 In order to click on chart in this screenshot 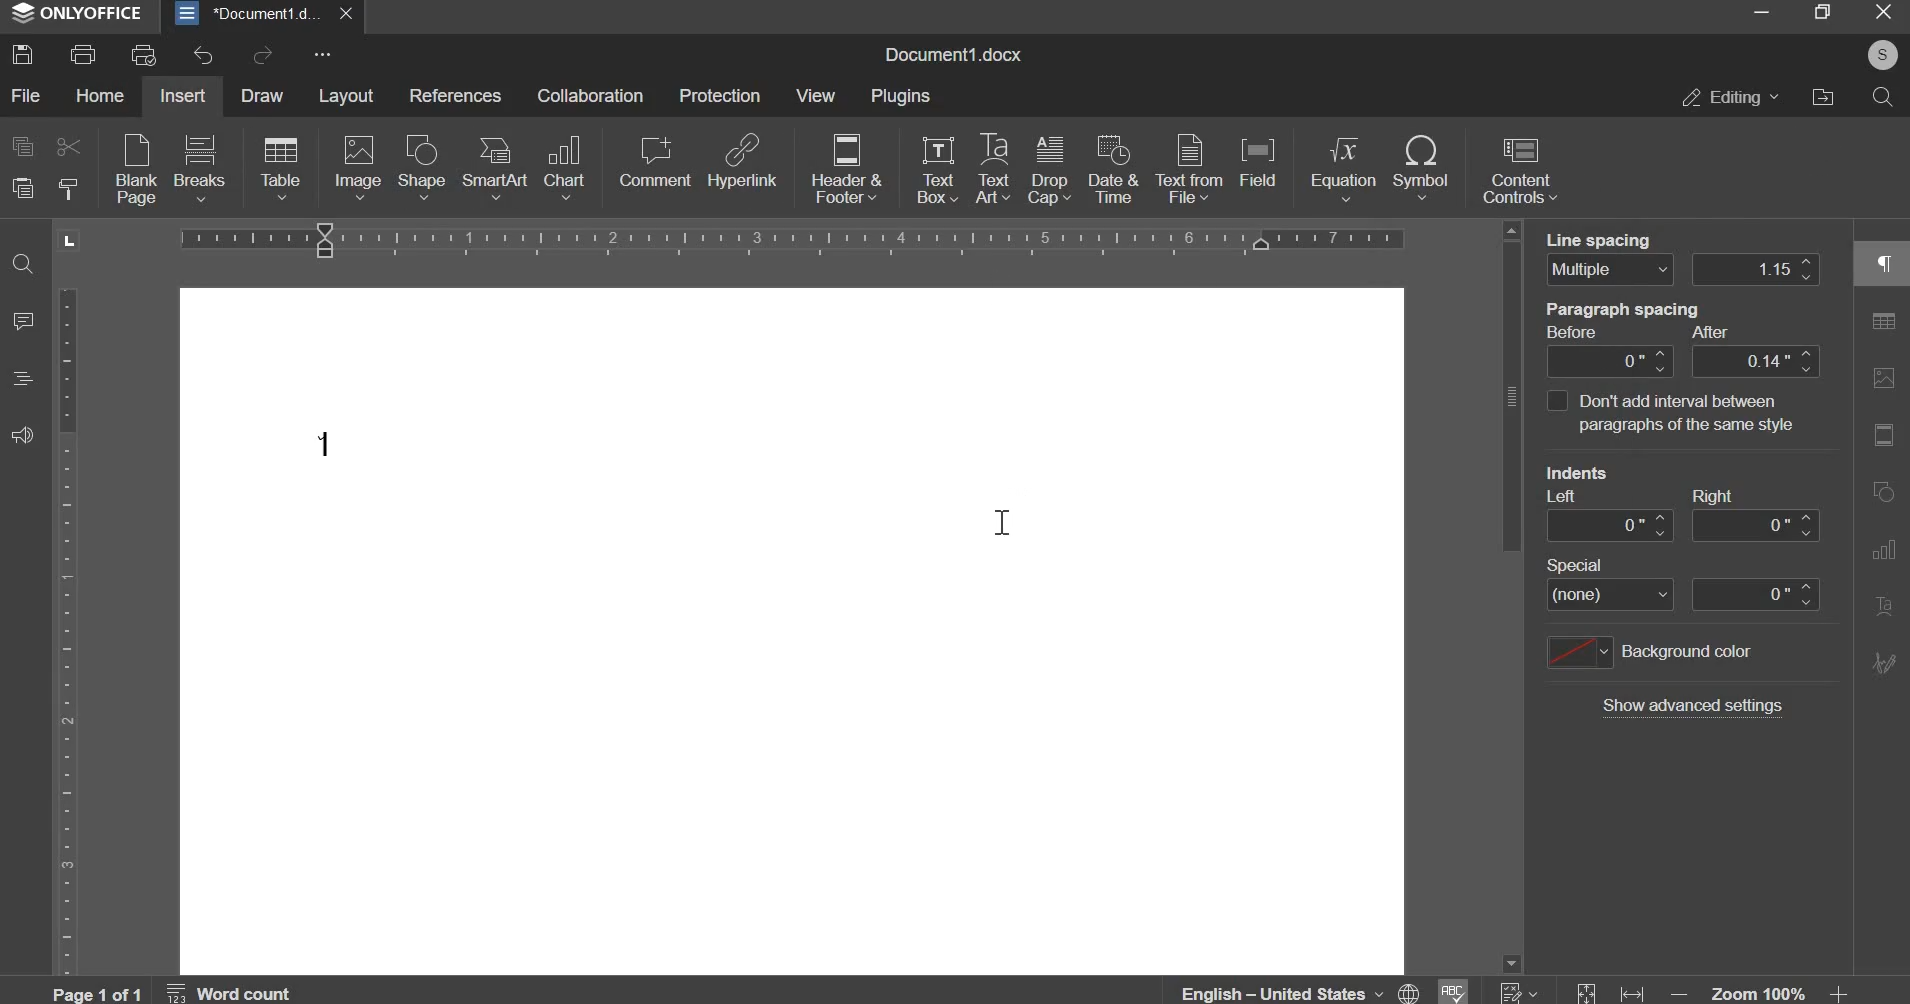, I will do `click(565, 167)`.